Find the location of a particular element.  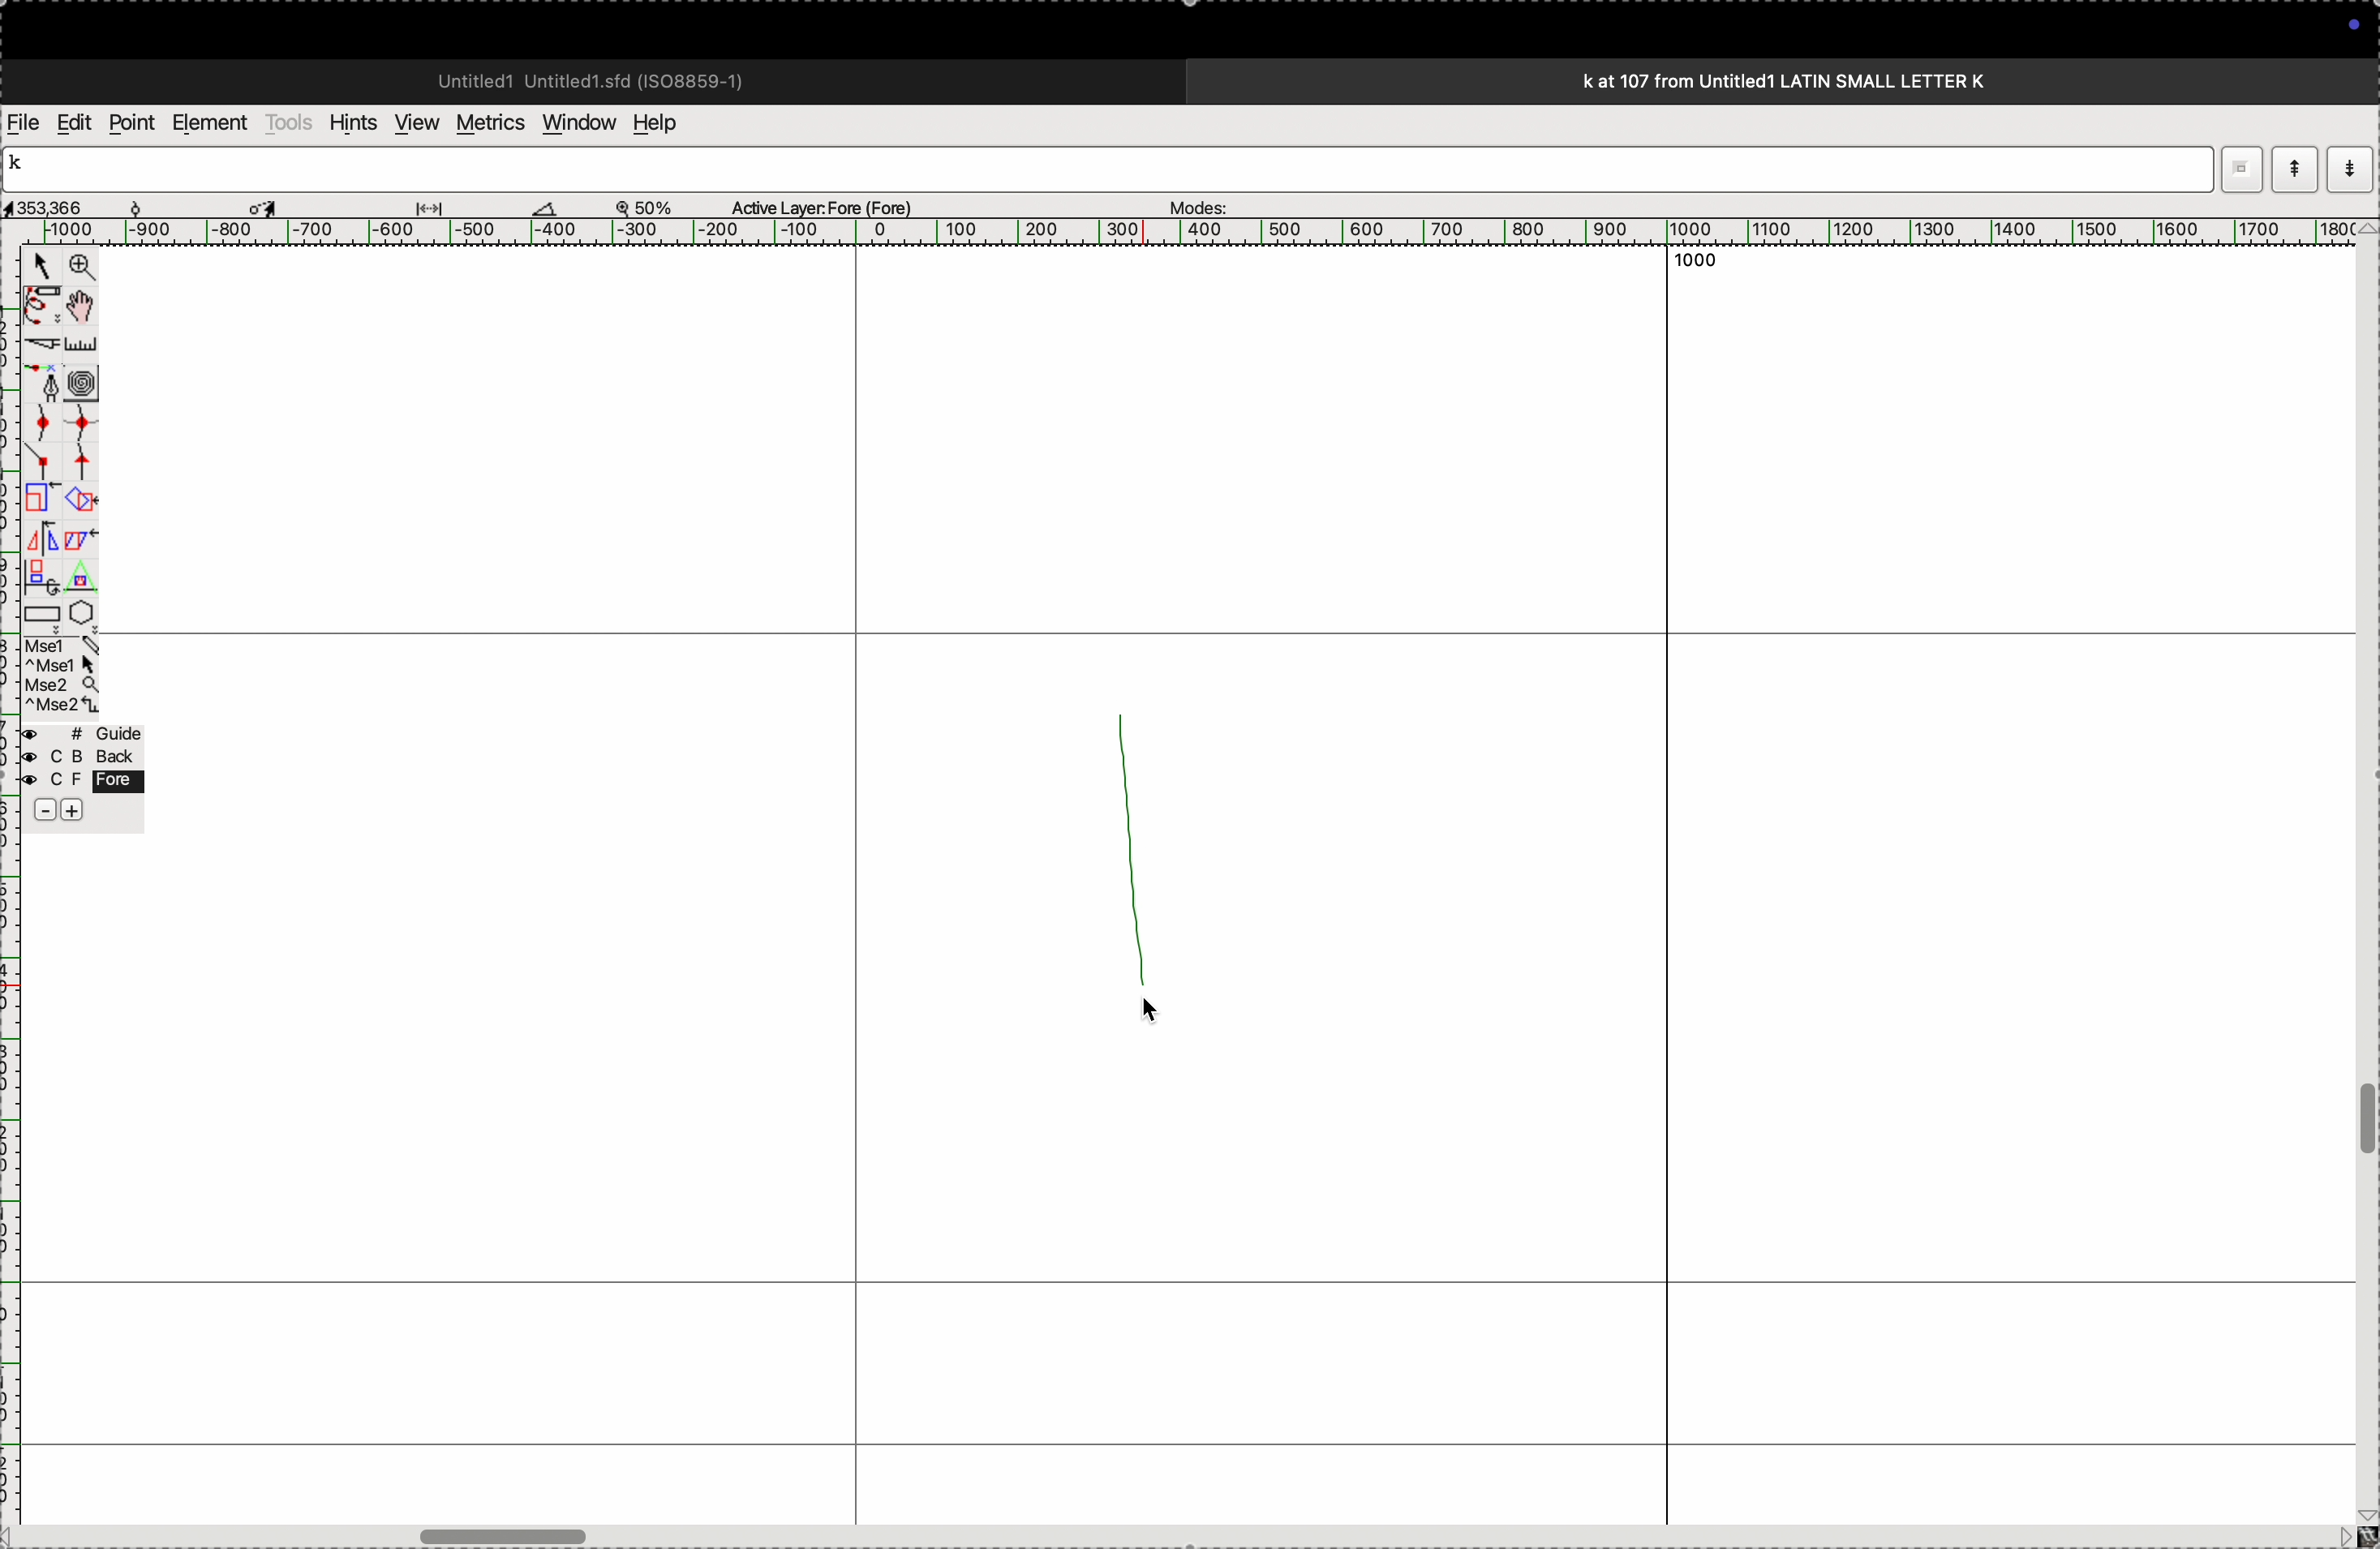

modes is located at coordinates (2355, 169).